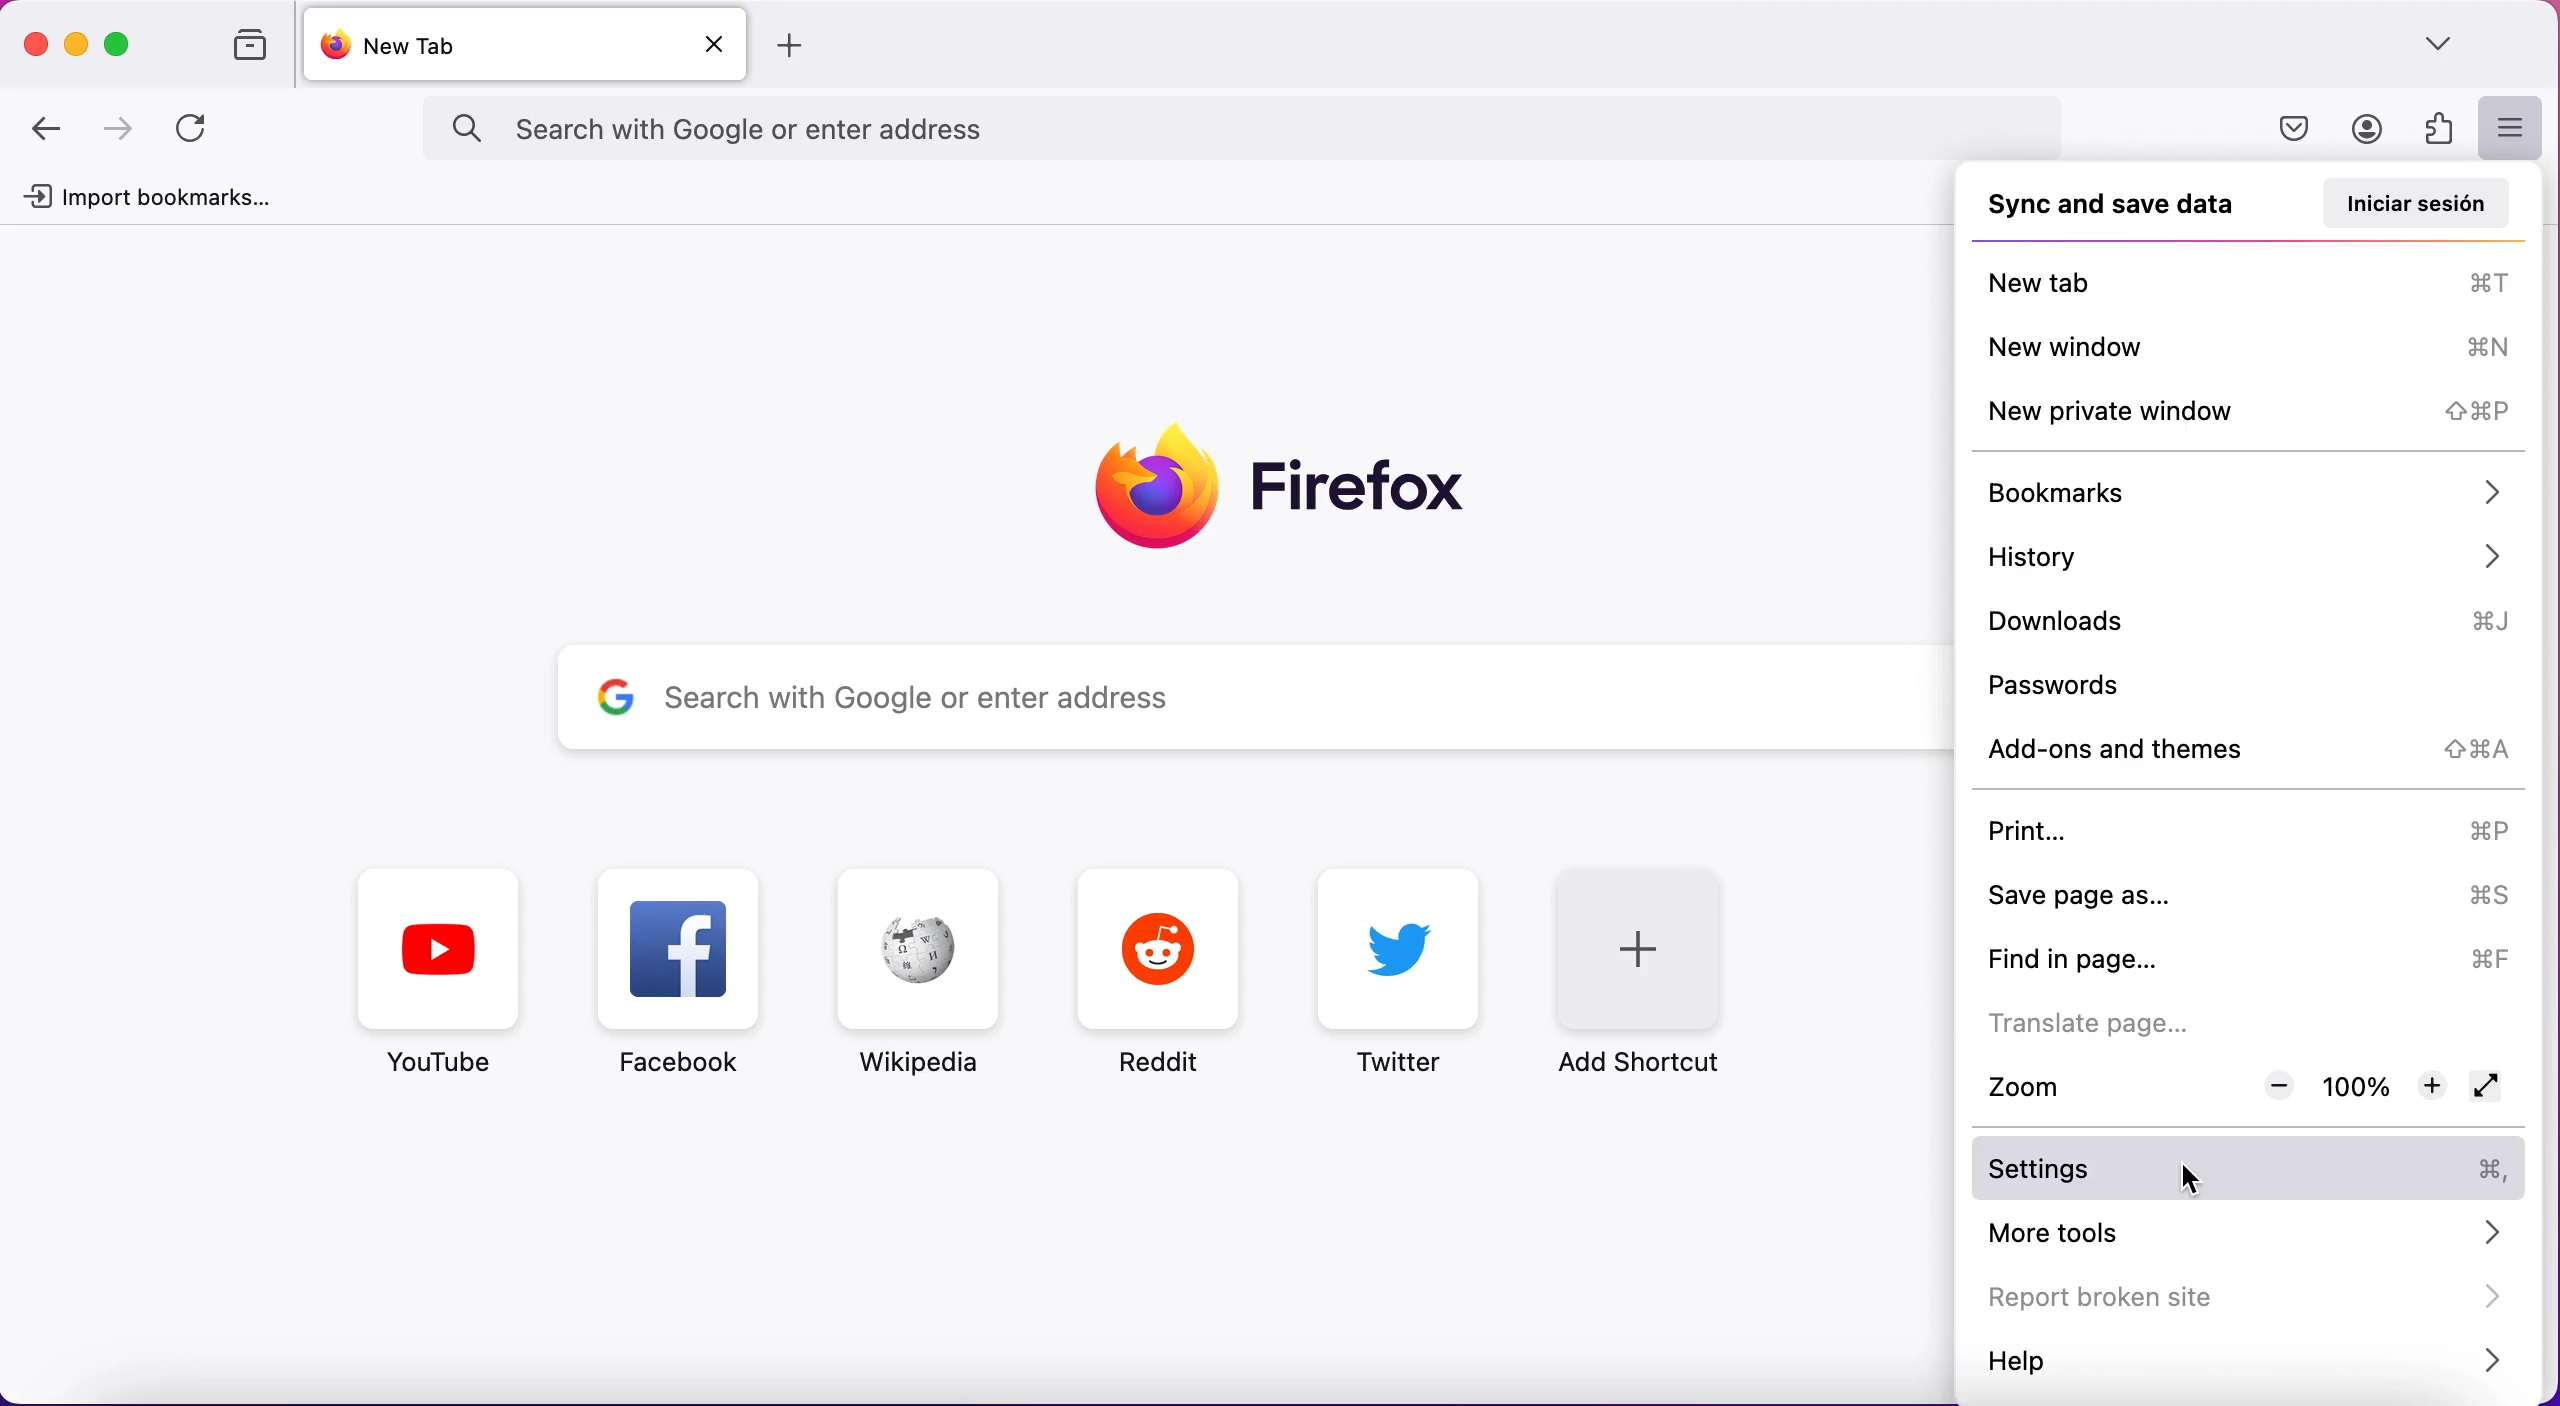 Image resolution: width=2560 pixels, height=1406 pixels. What do you see at coordinates (2258, 621) in the screenshot?
I see `downloads` at bounding box center [2258, 621].